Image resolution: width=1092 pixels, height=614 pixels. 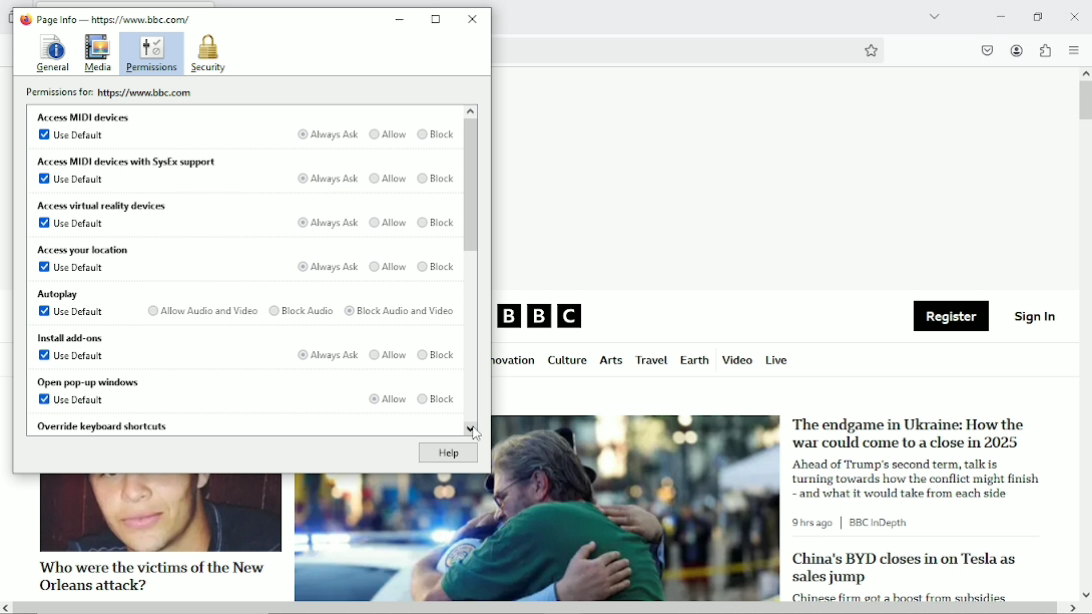 What do you see at coordinates (152, 54) in the screenshot?
I see `Permissions` at bounding box center [152, 54].